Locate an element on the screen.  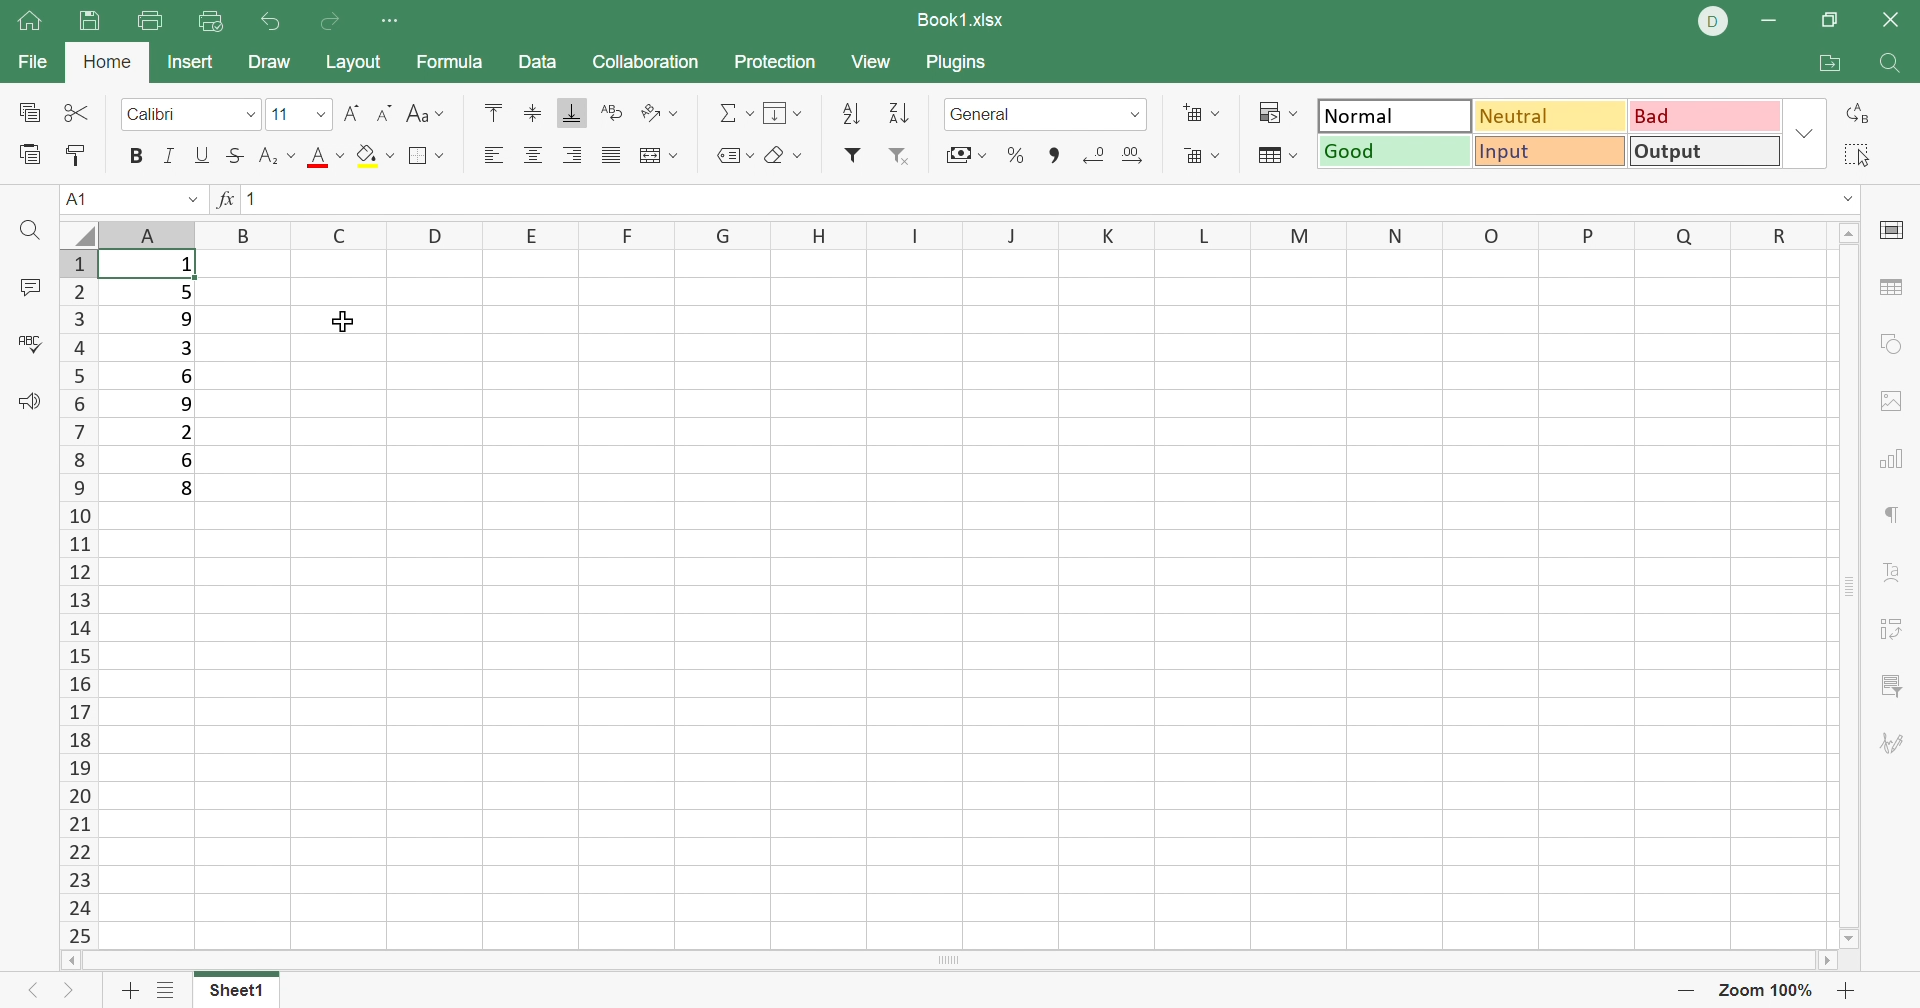
Formula is located at coordinates (447, 62).